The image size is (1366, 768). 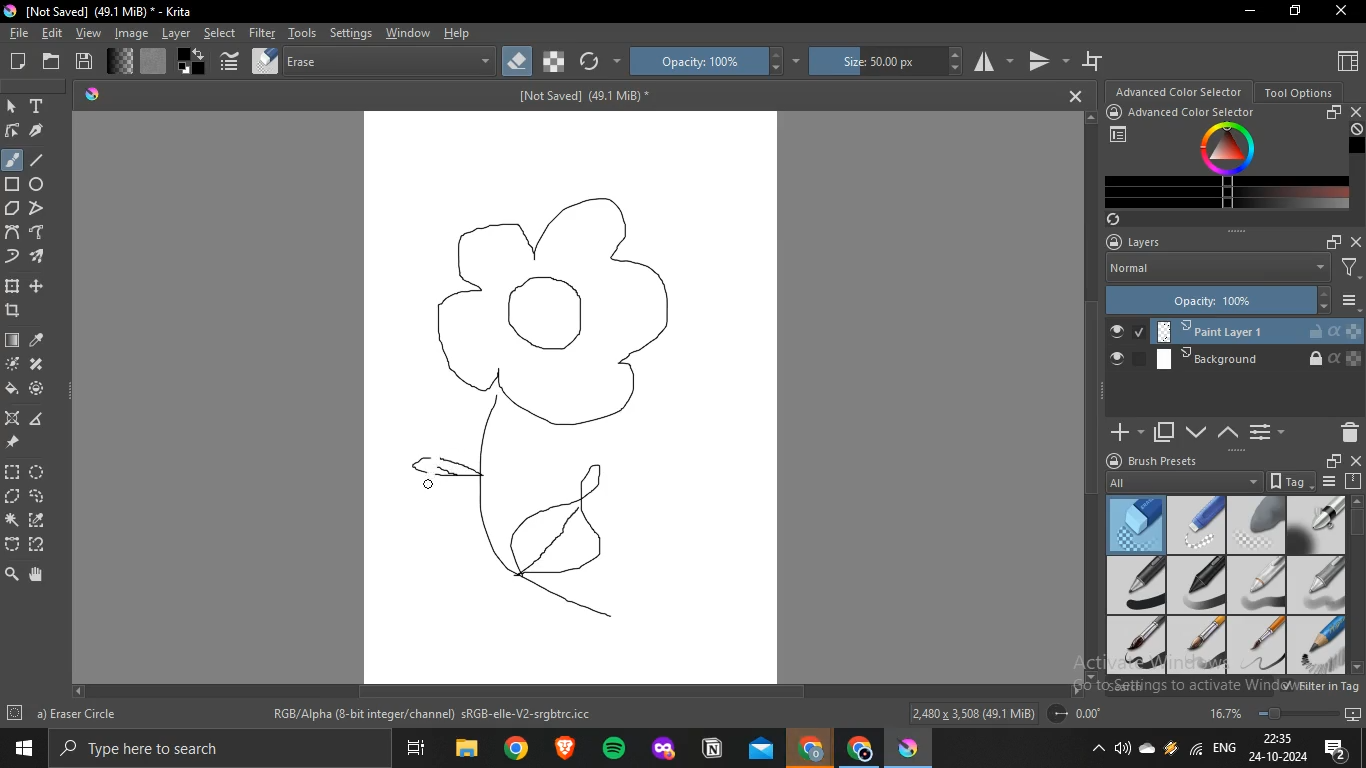 I want to click on dynamic brush tooth, so click(x=13, y=258).